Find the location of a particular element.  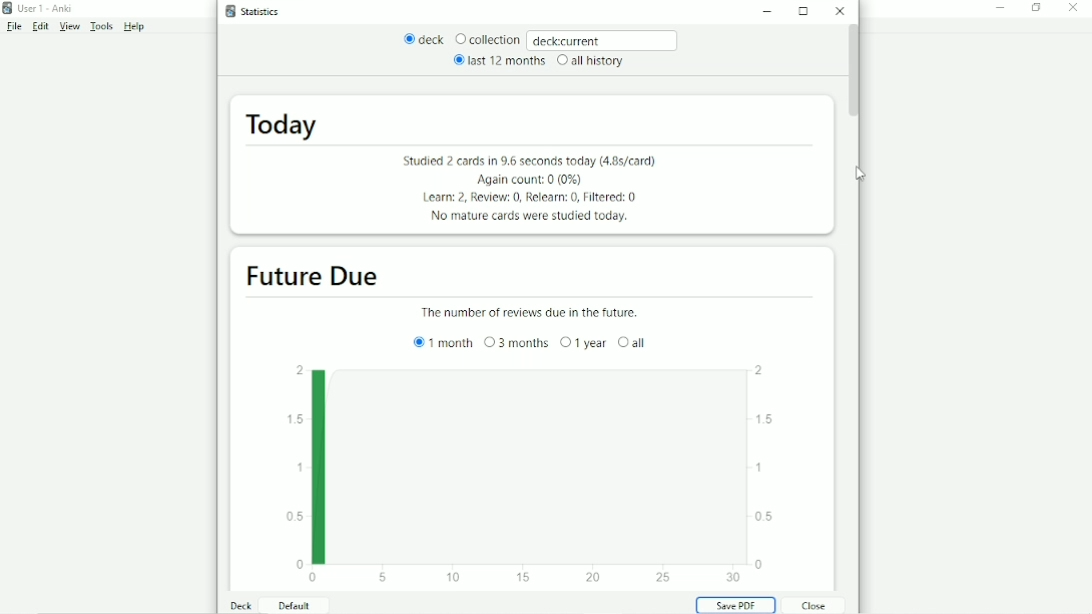

Help is located at coordinates (135, 27).